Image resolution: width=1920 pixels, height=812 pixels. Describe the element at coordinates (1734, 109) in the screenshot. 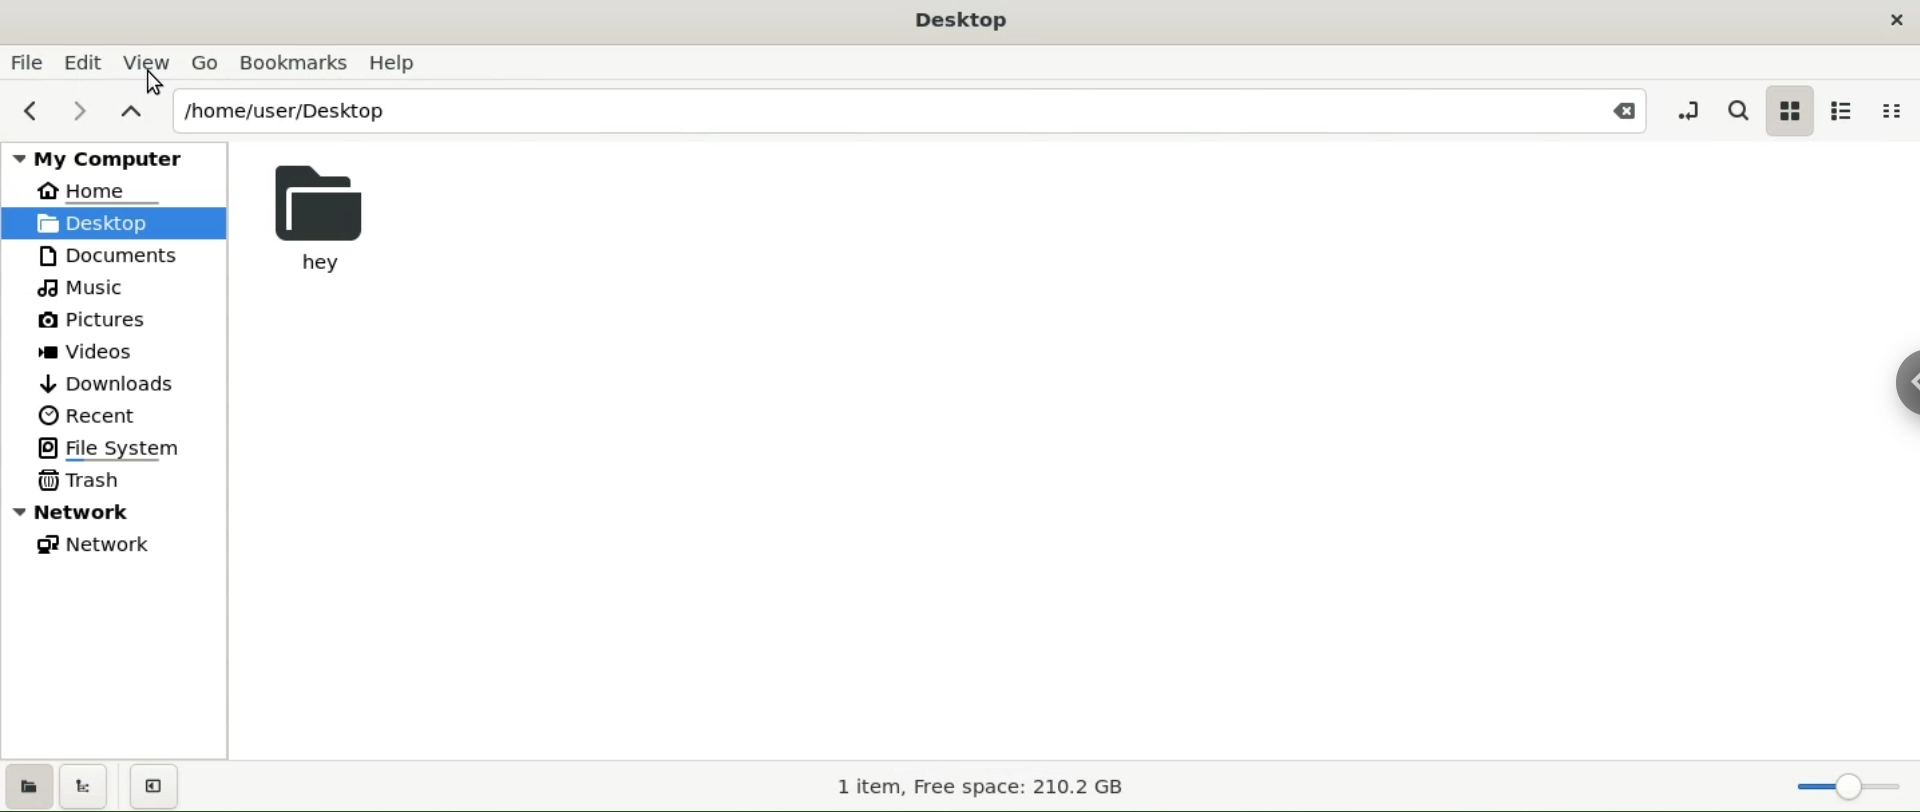

I see `search` at that location.